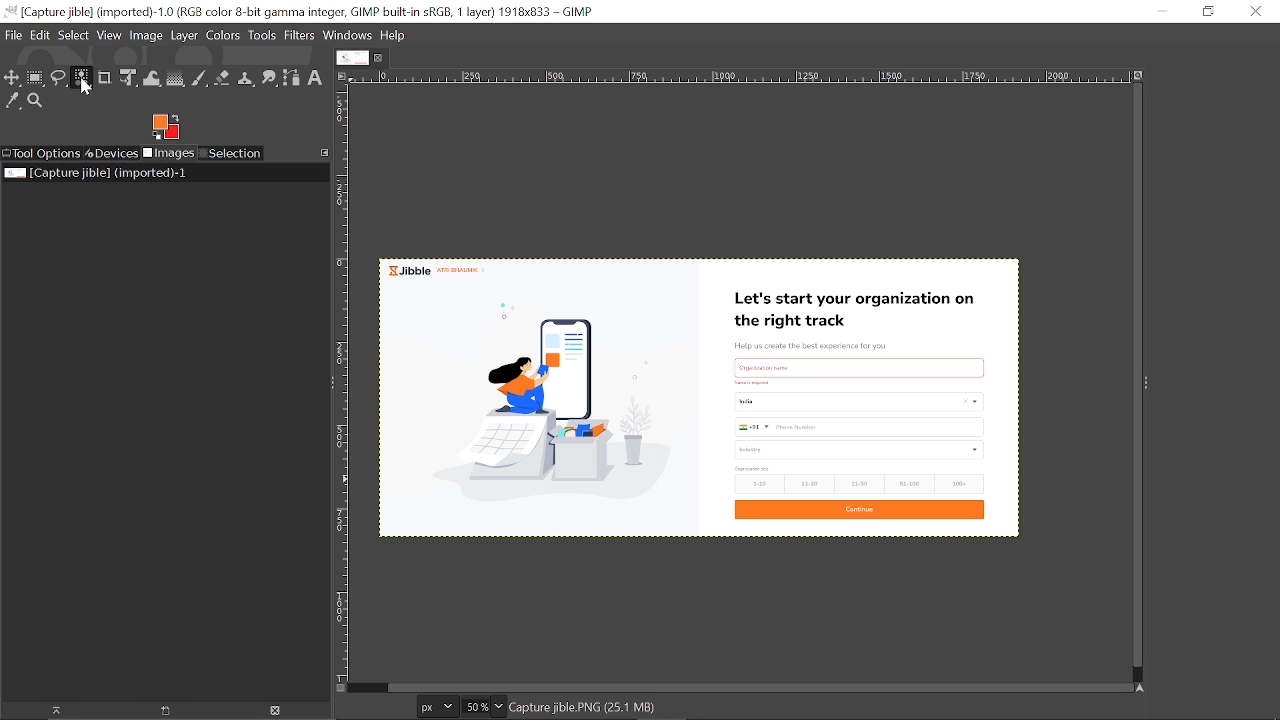 The height and width of the screenshot is (720, 1280). I want to click on File, so click(13, 34).